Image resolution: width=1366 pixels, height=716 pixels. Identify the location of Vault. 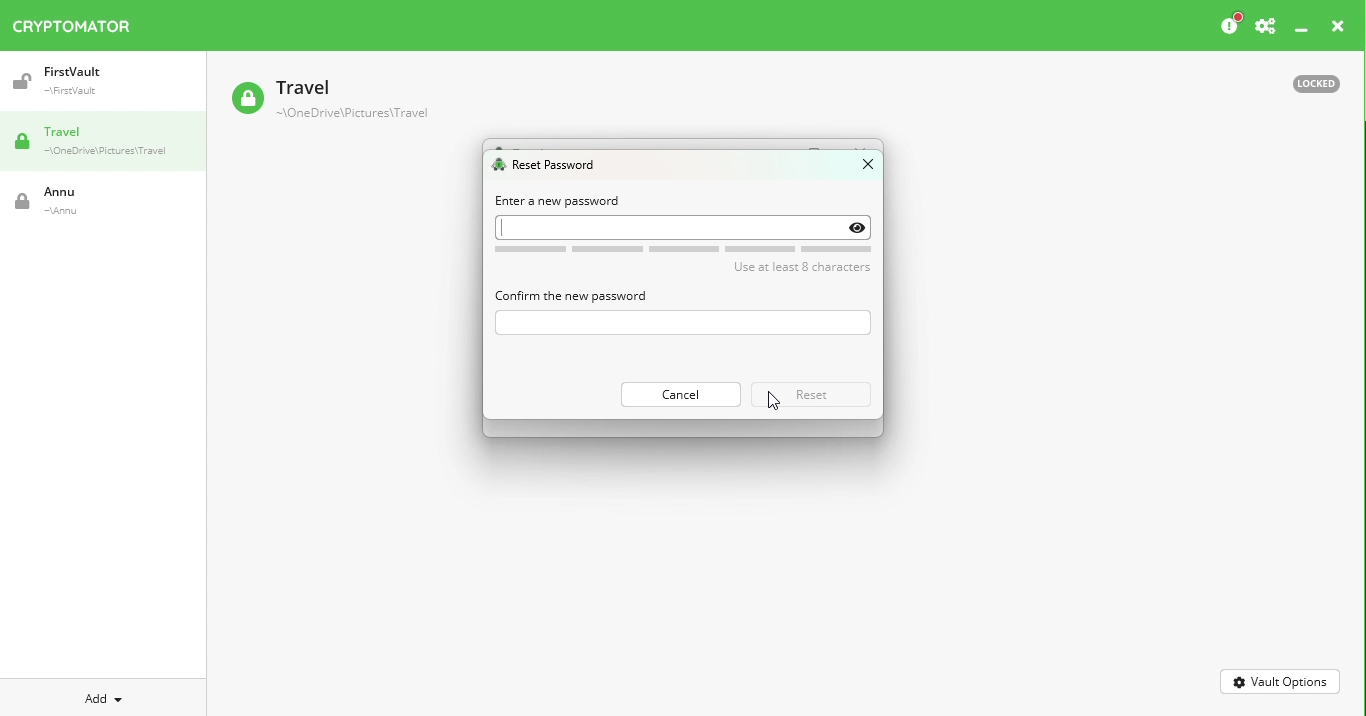
(329, 101).